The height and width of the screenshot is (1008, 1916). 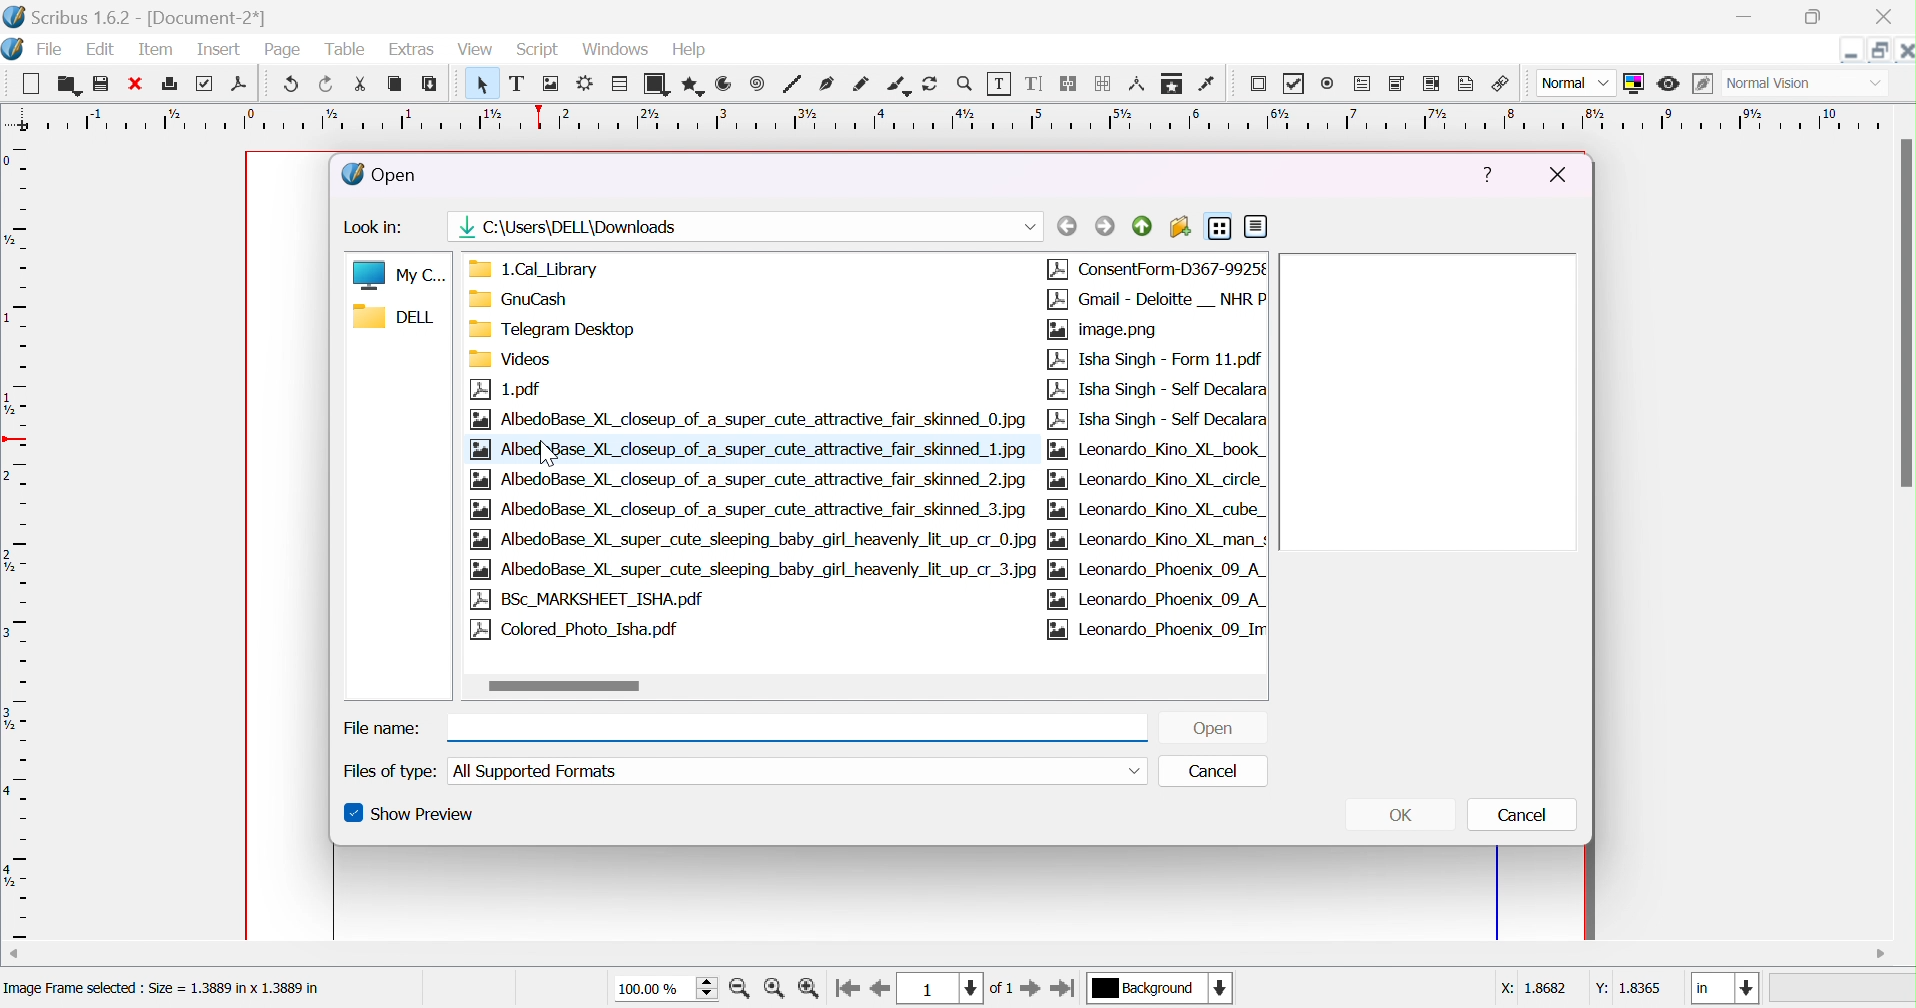 What do you see at coordinates (1635, 83) in the screenshot?
I see `toggle color management system` at bounding box center [1635, 83].